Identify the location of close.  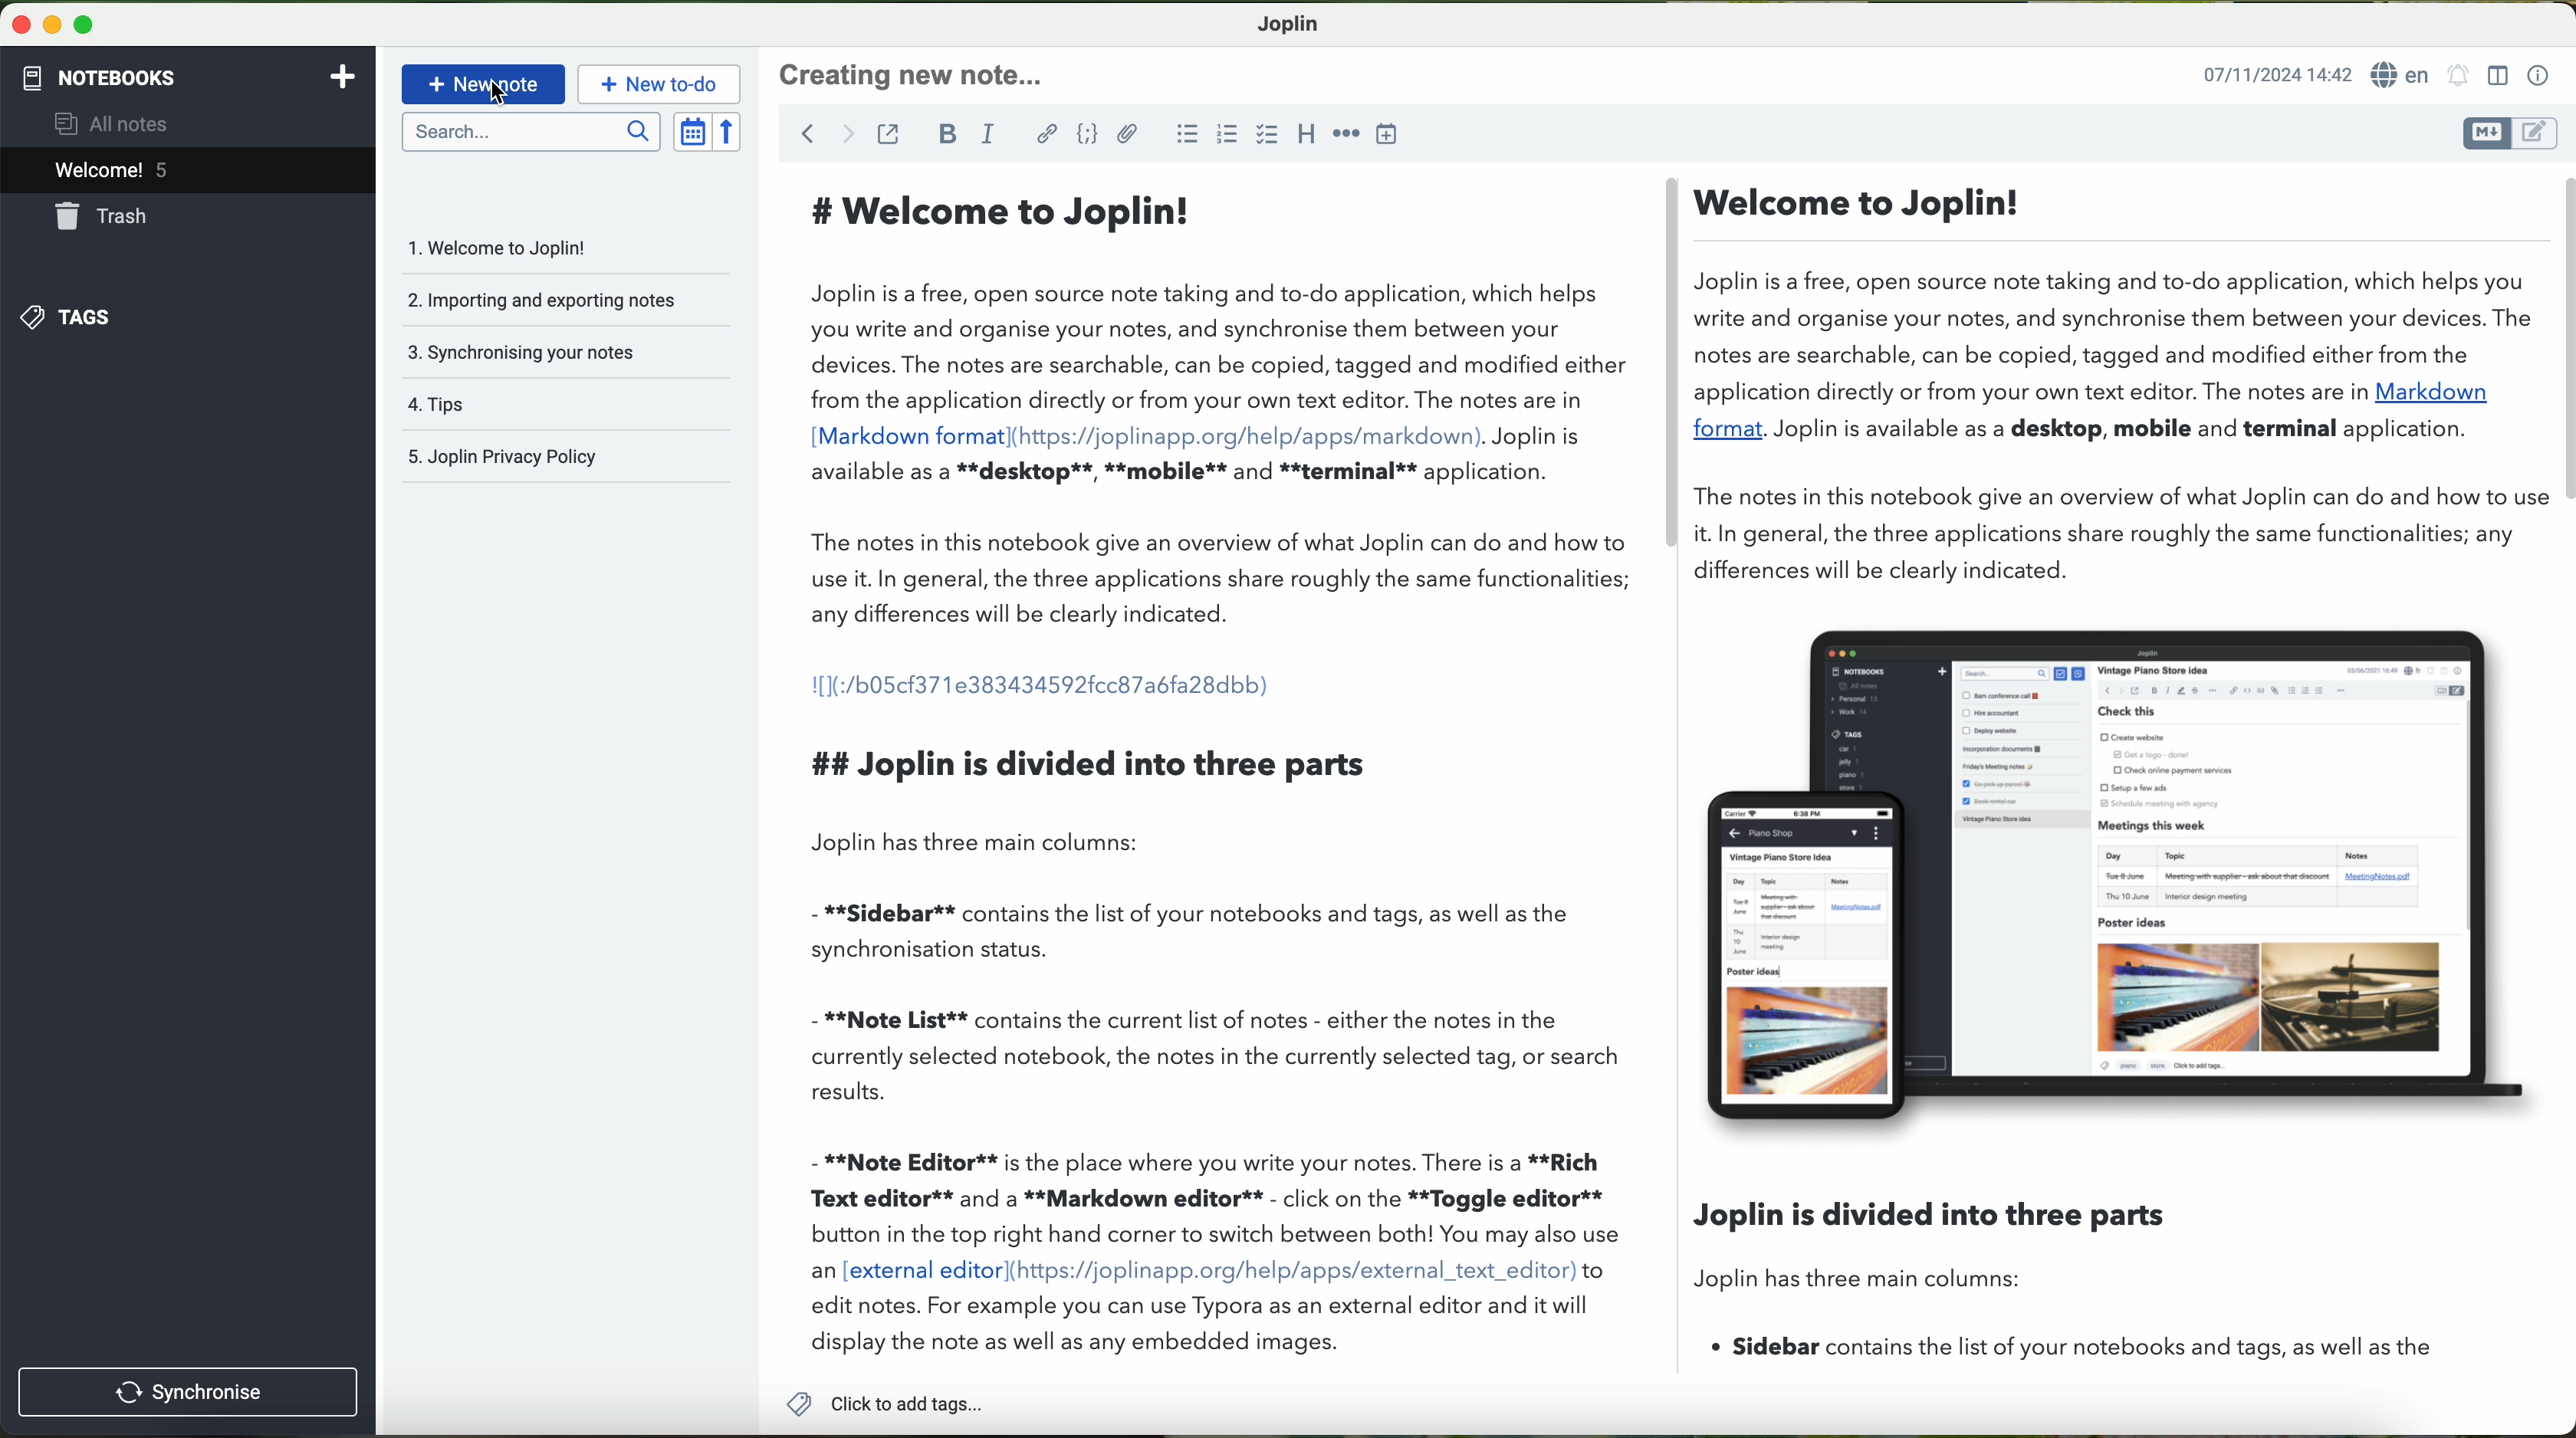
(16, 29).